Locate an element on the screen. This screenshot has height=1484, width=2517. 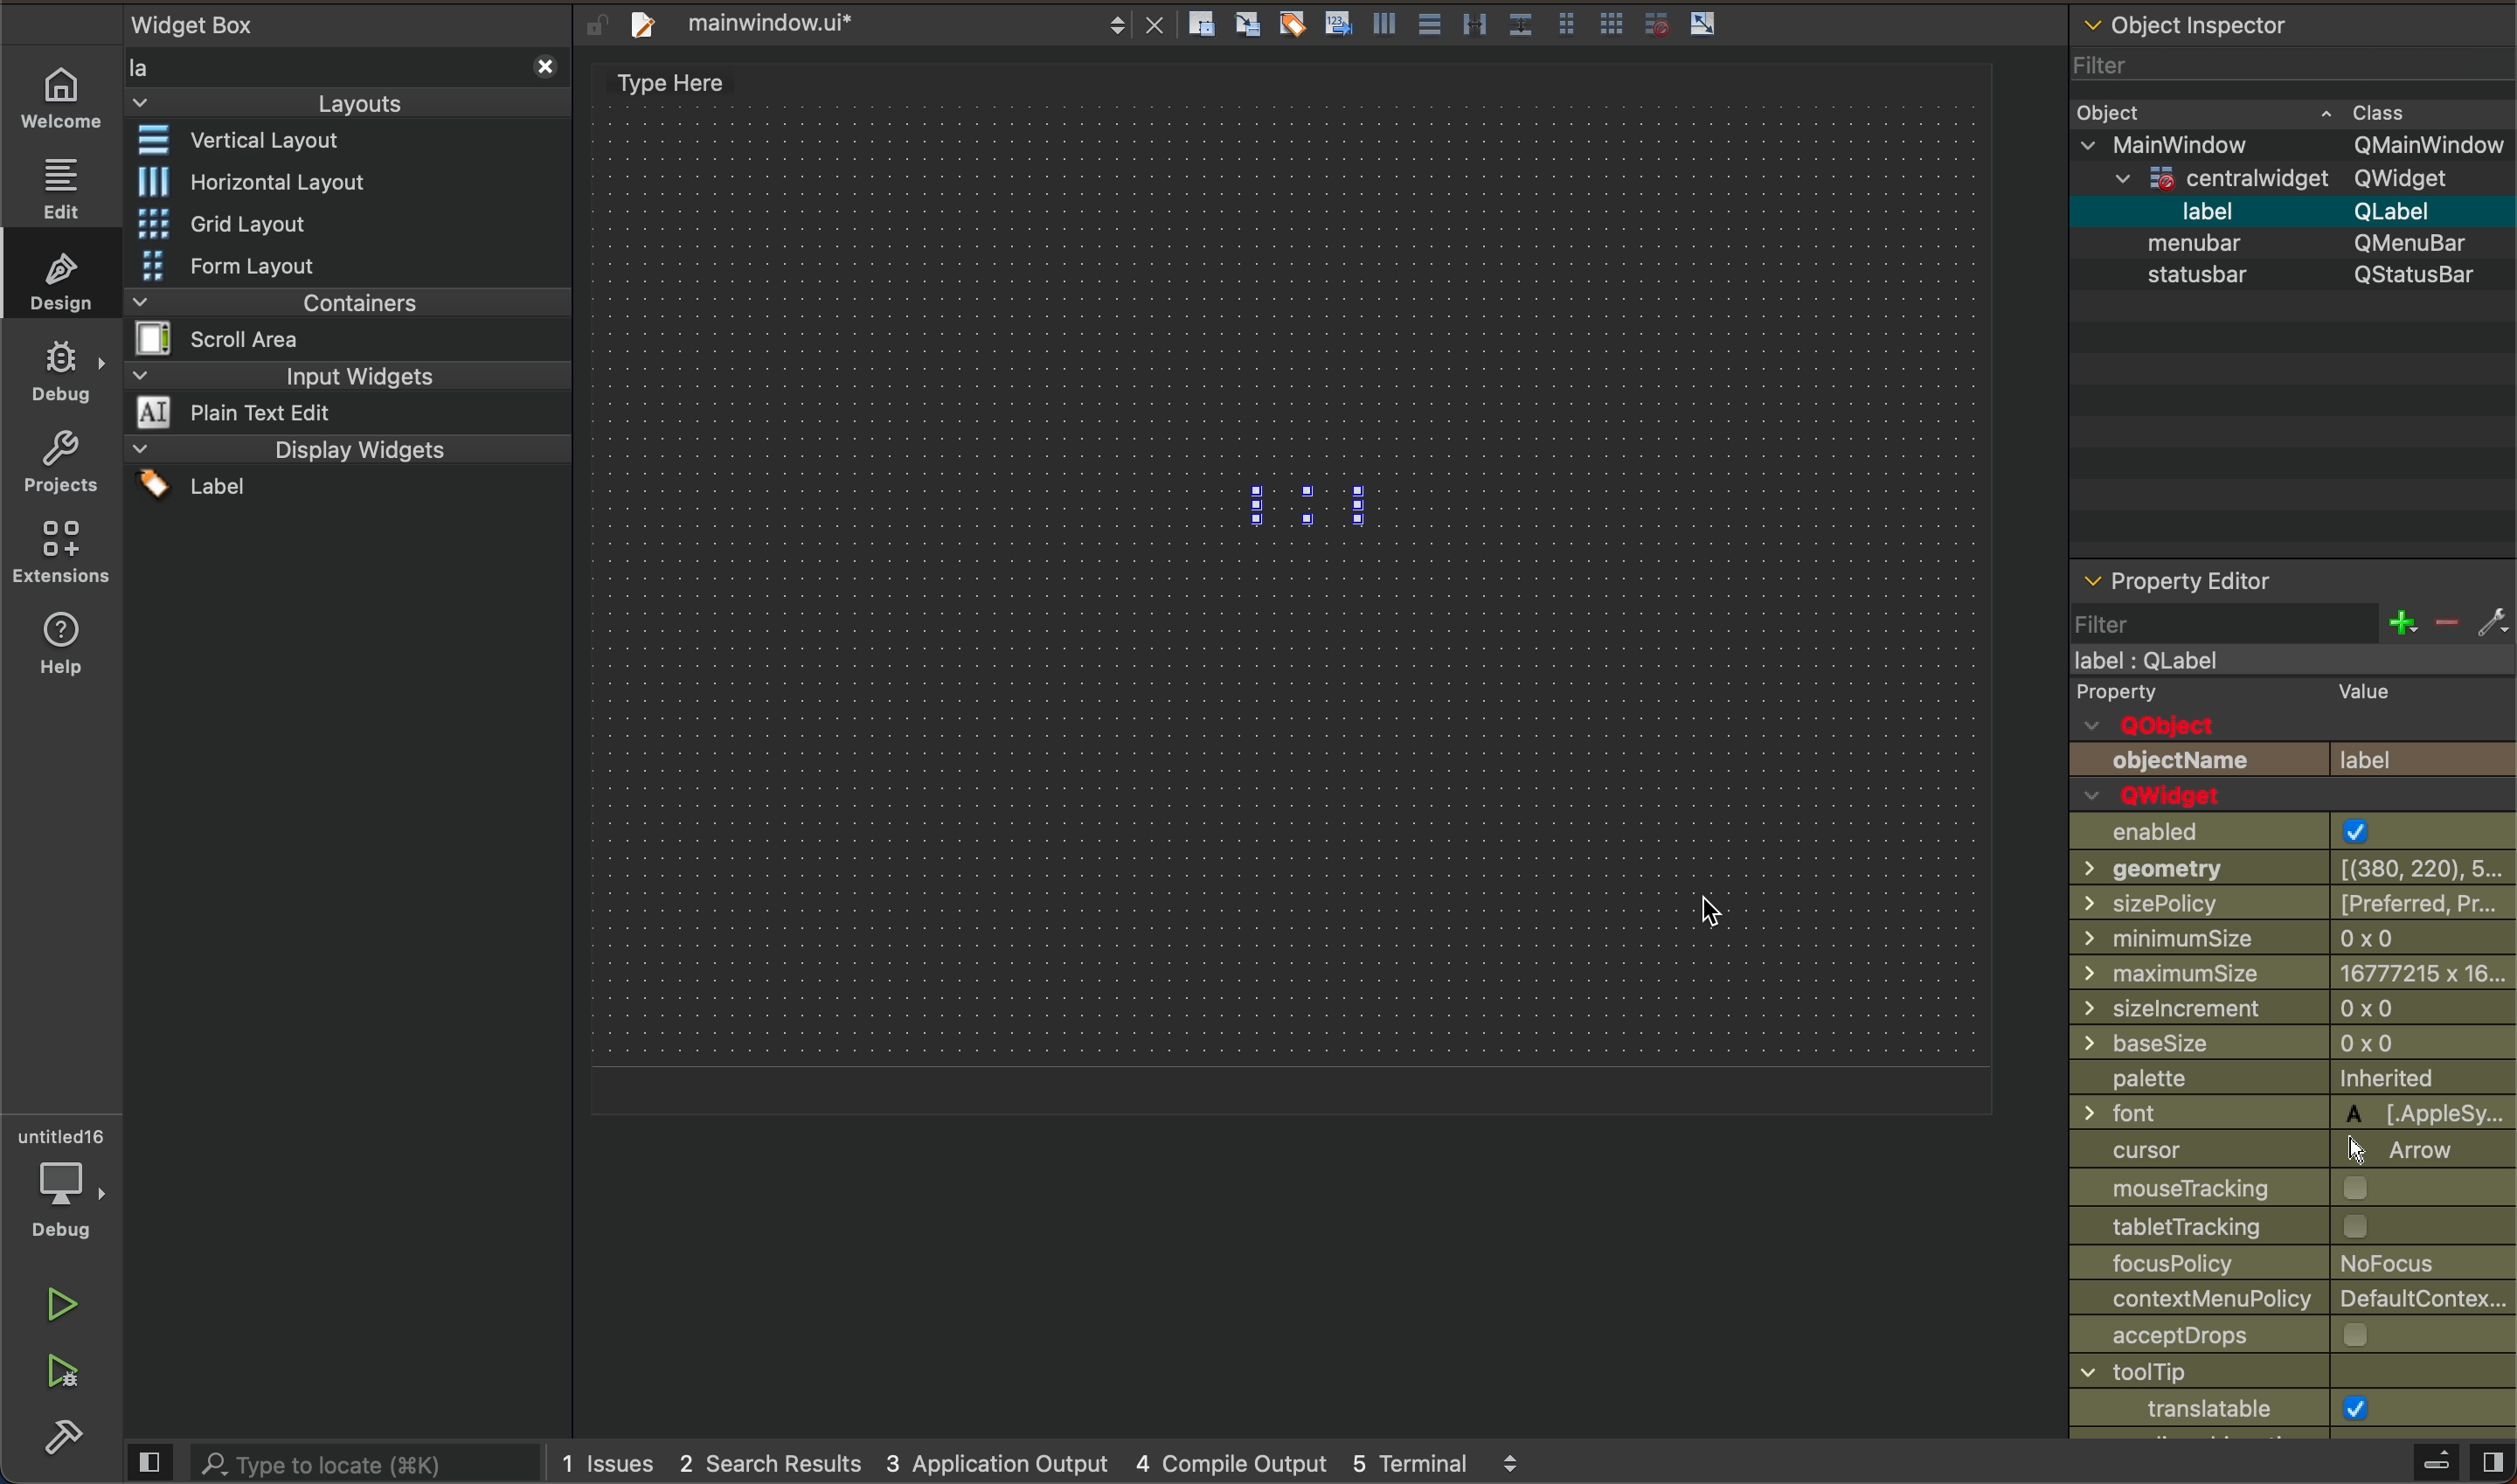
horizontal  is located at coordinates (252, 181).